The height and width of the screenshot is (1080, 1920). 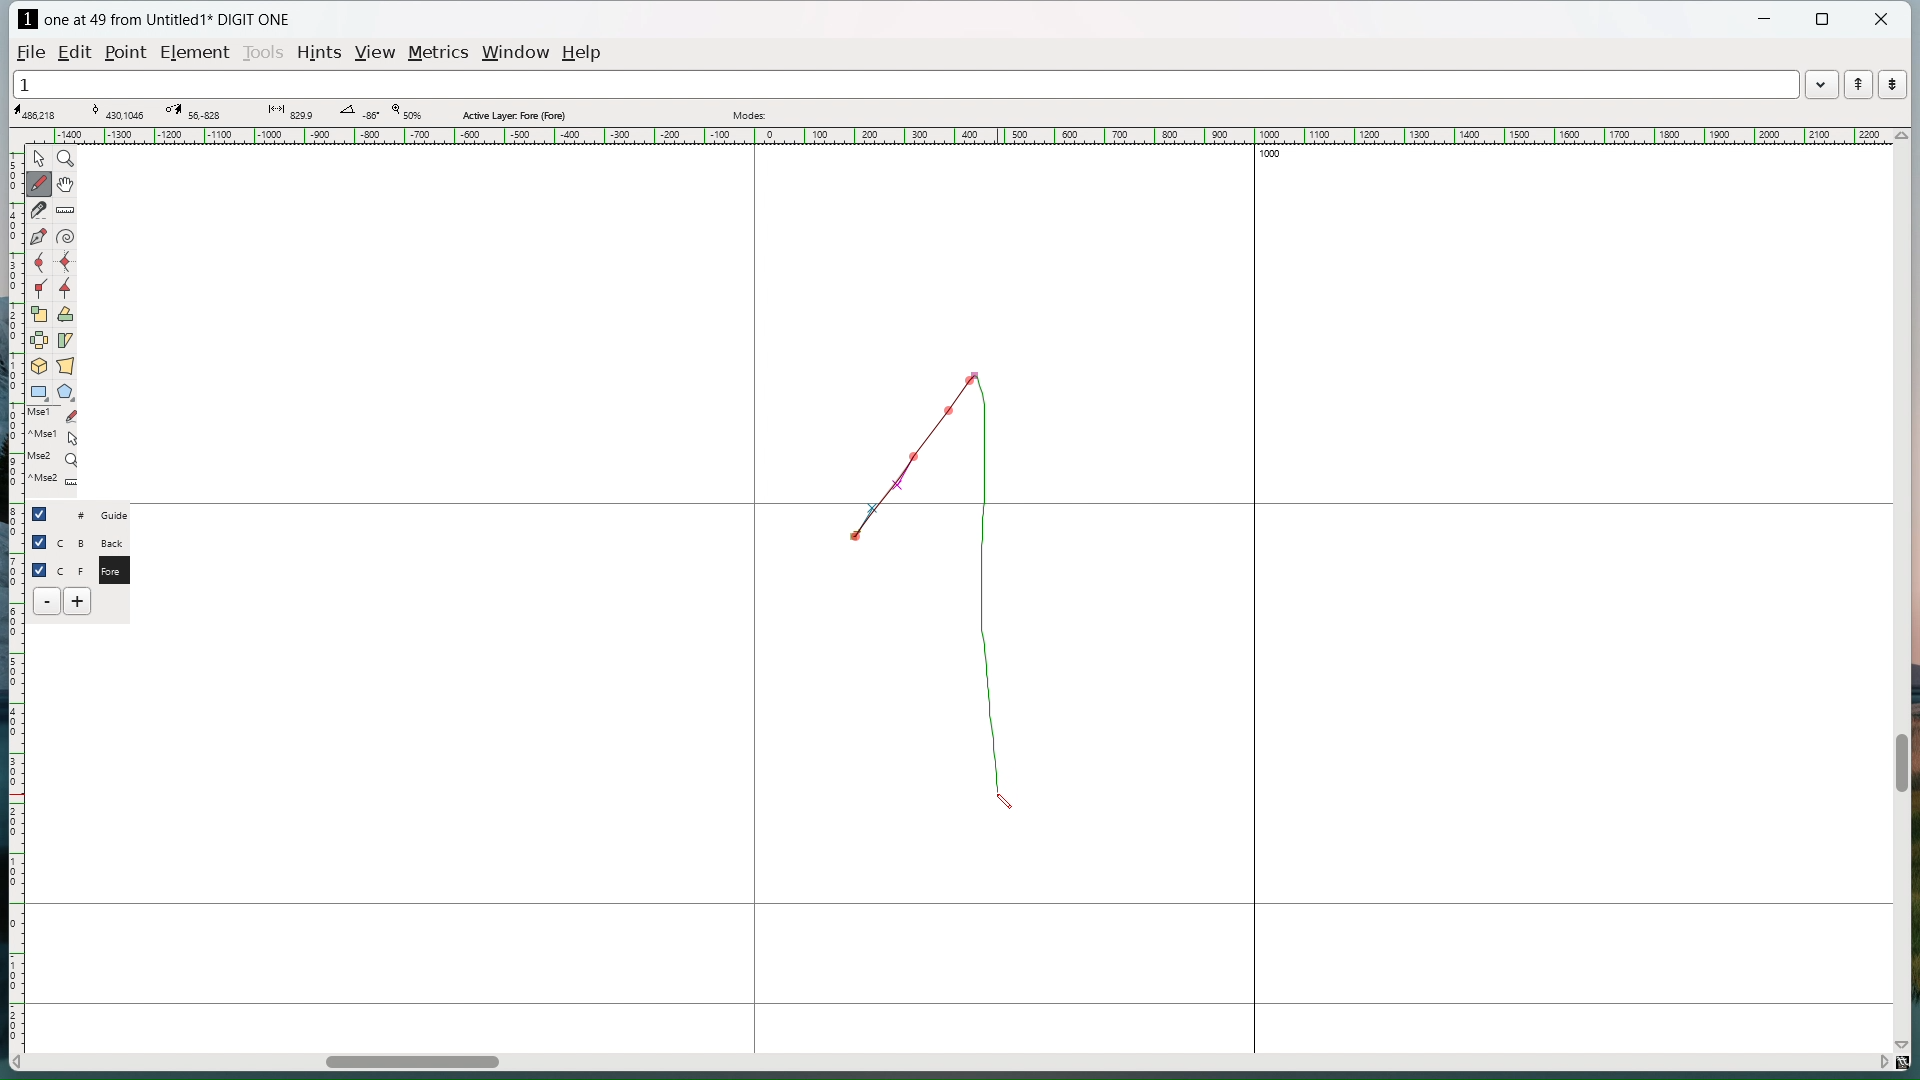 What do you see at coordinates (129, 51) in the screenshot?
I see `Point` at bounding box center [129, 51].